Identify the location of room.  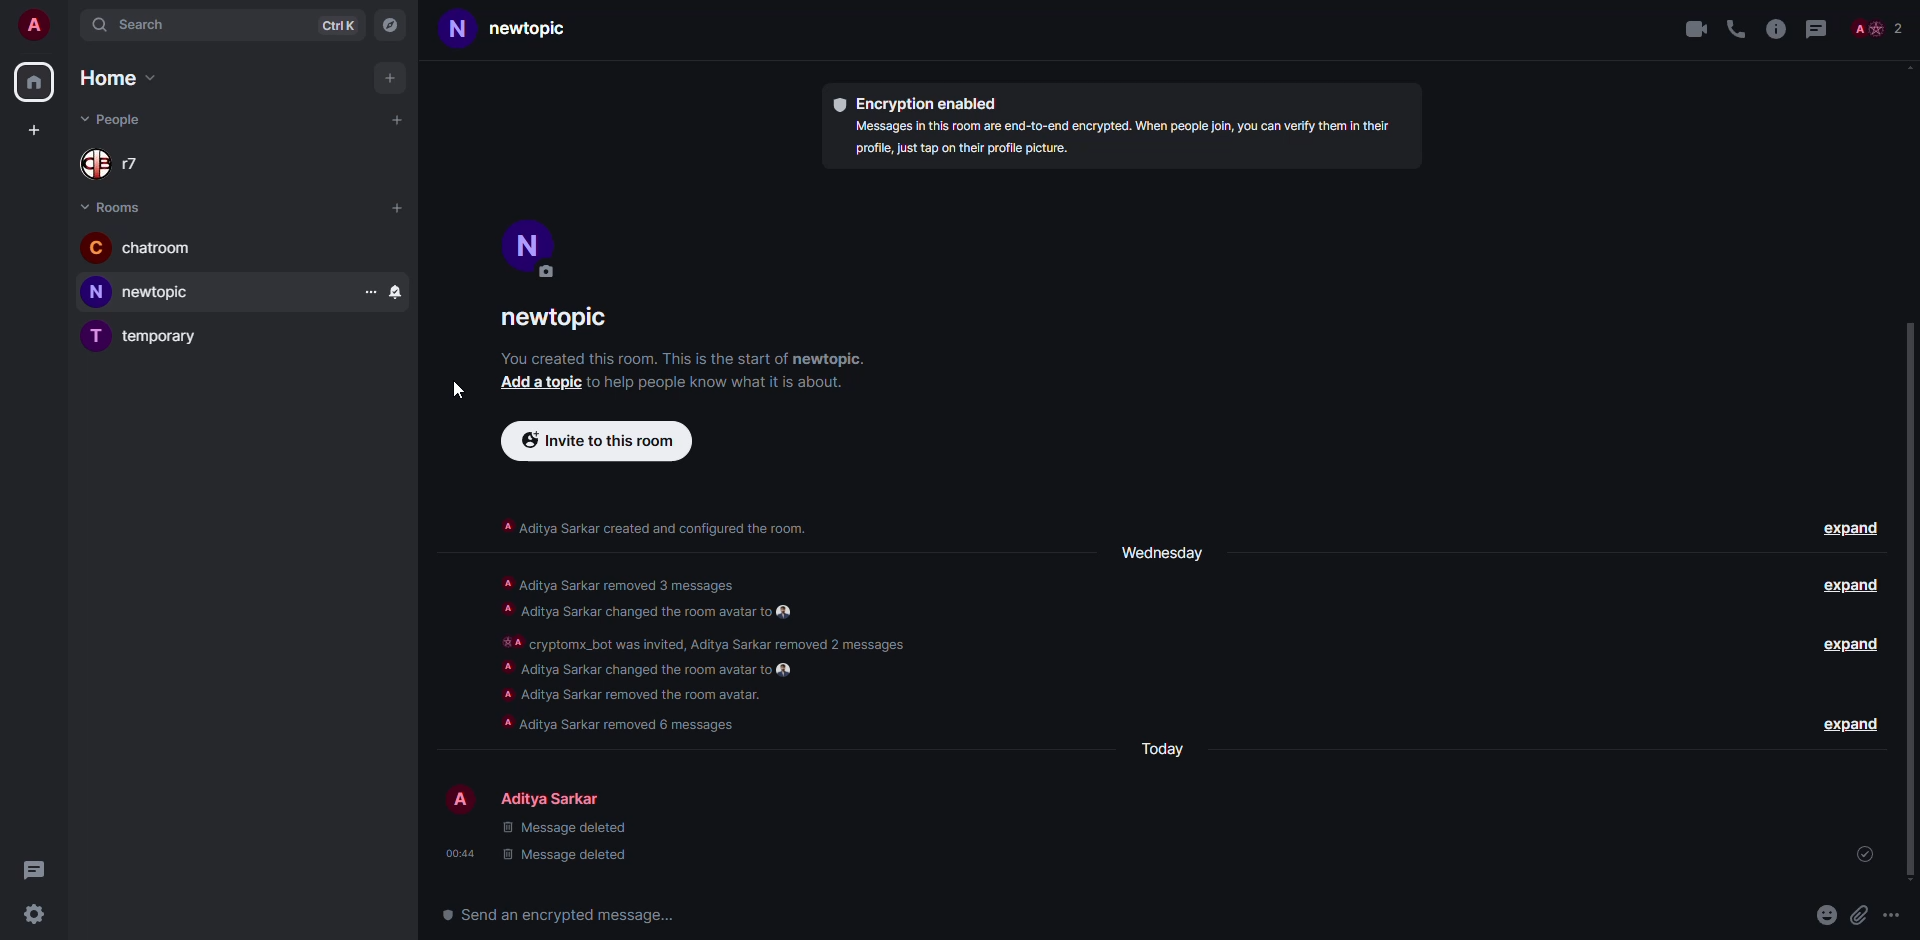
(142, 334).